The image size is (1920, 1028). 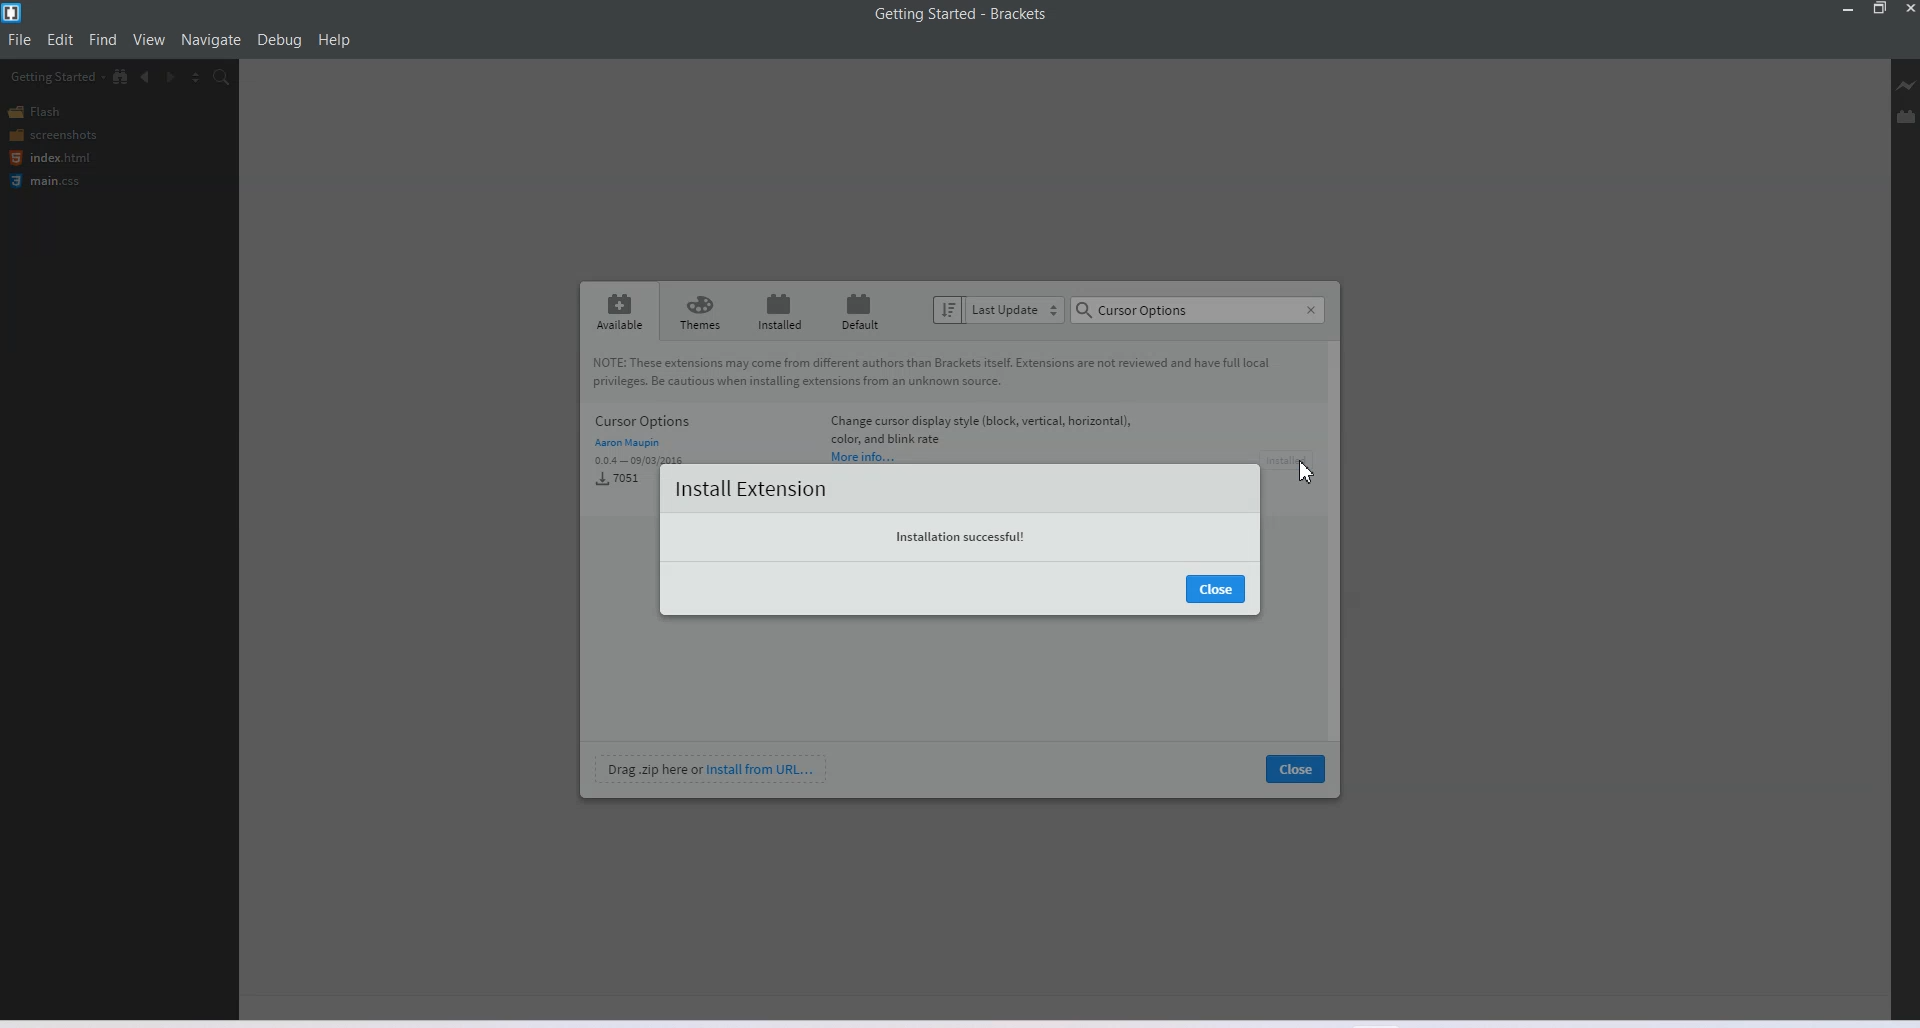 I want to click on cursor options, so click(x=1198, y=310).